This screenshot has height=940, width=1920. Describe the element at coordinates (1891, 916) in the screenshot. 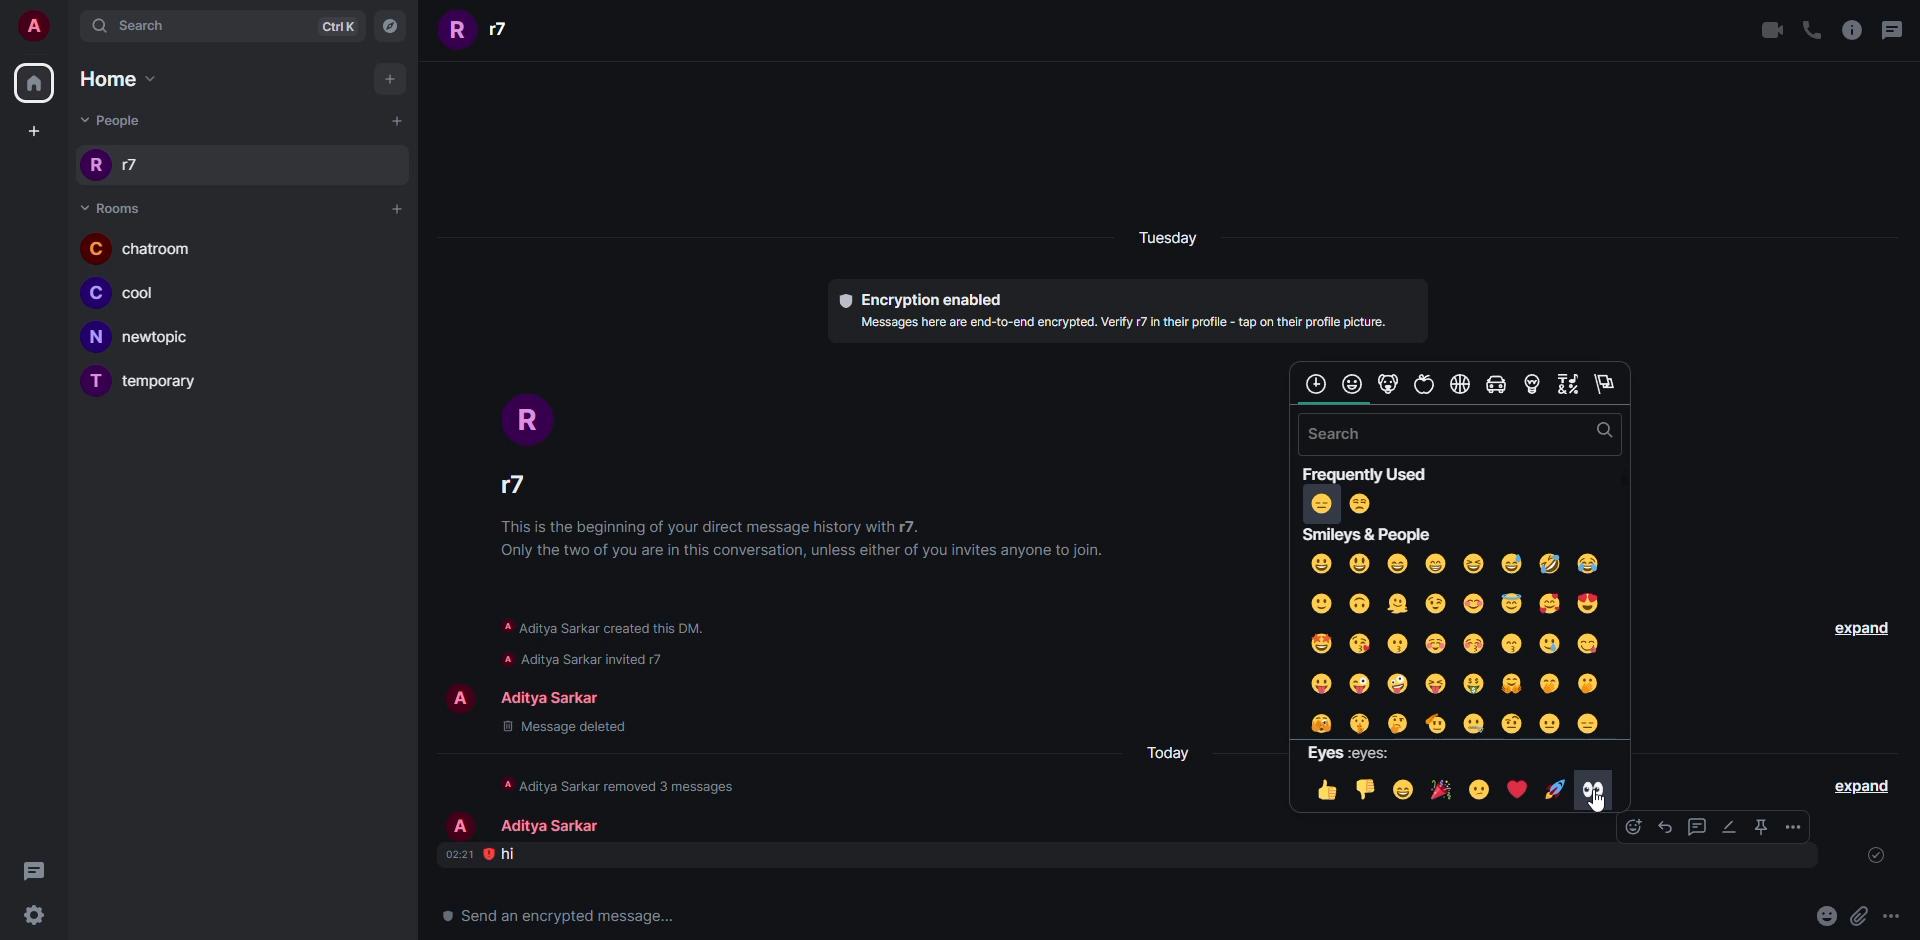

I see `more` at that location.